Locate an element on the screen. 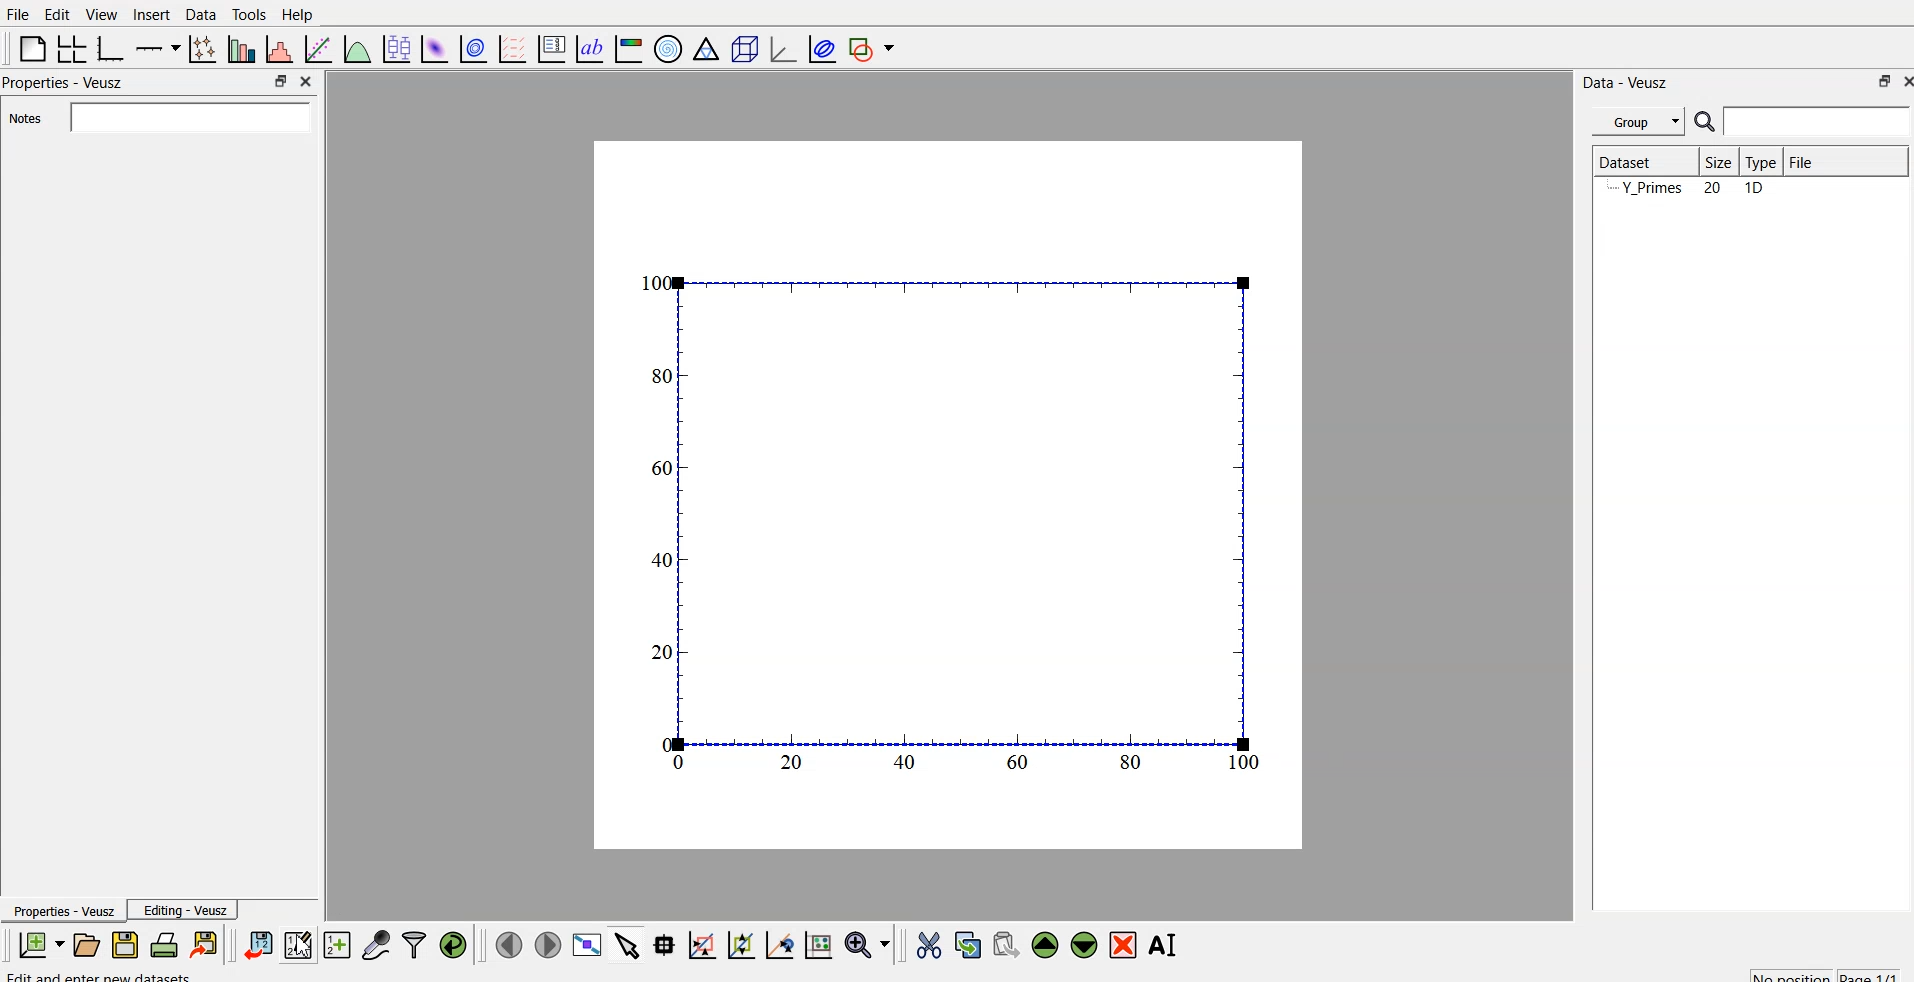 This screenshot has height=982, width=1914. plot data is located at coordinates (473, 47).